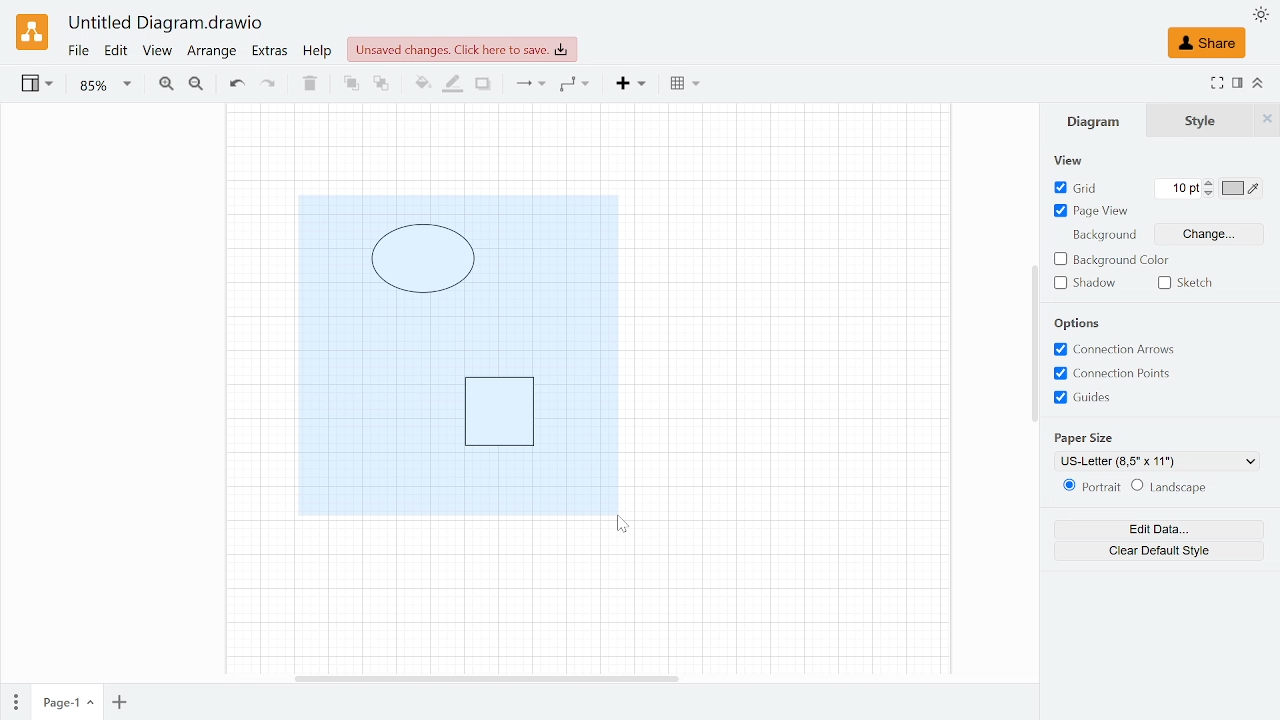  What do you see at coordinates (626, 525) in the screenshot?
I see `Cursor` at bounding box center [626, 525].